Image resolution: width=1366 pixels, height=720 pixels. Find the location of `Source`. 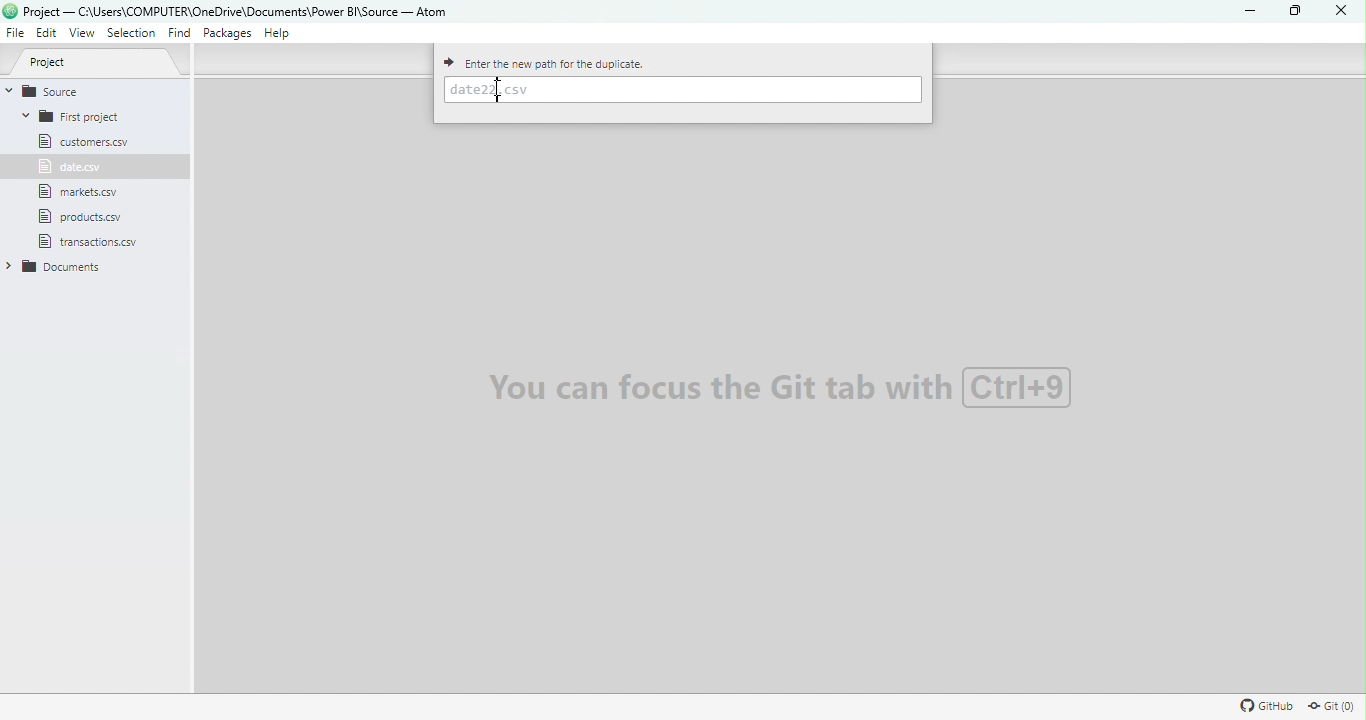

Source is located at coordinates (77, 90).